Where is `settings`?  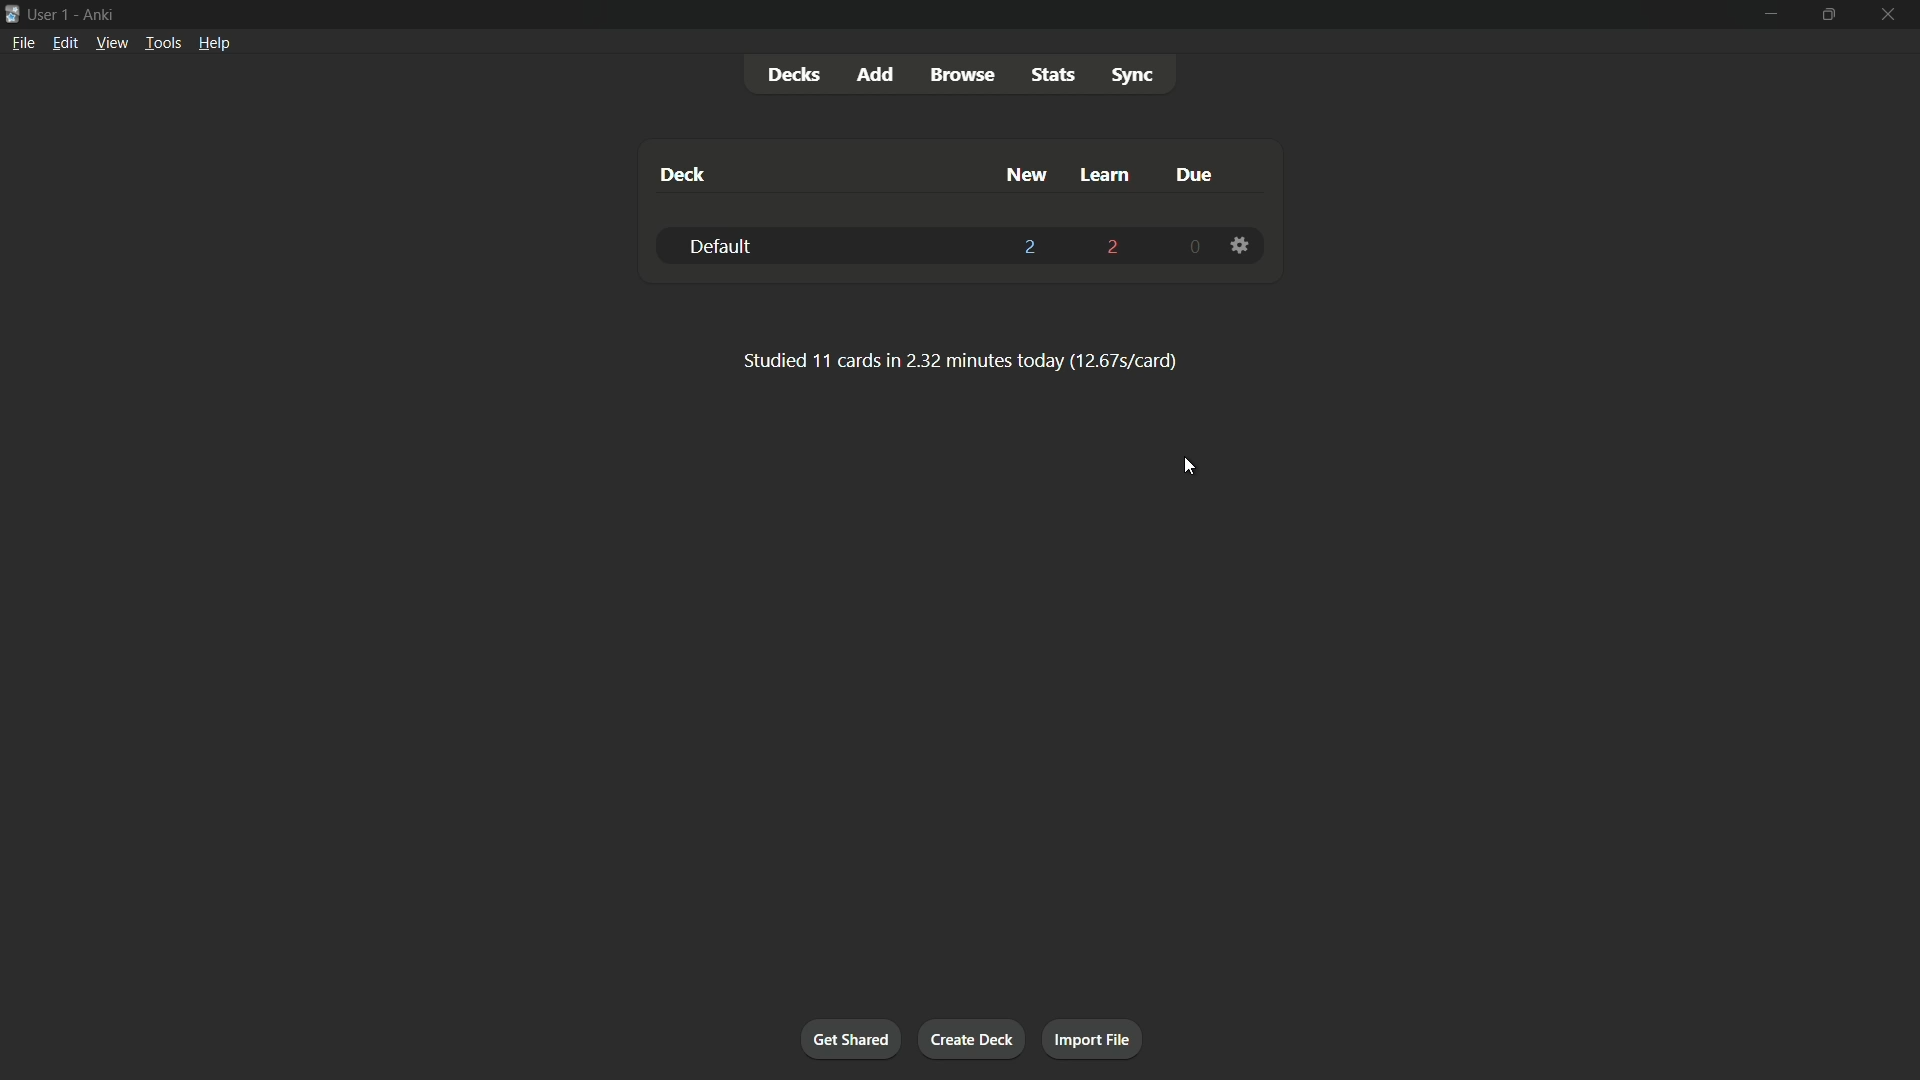
settings is located at coordinates (1238, 244).